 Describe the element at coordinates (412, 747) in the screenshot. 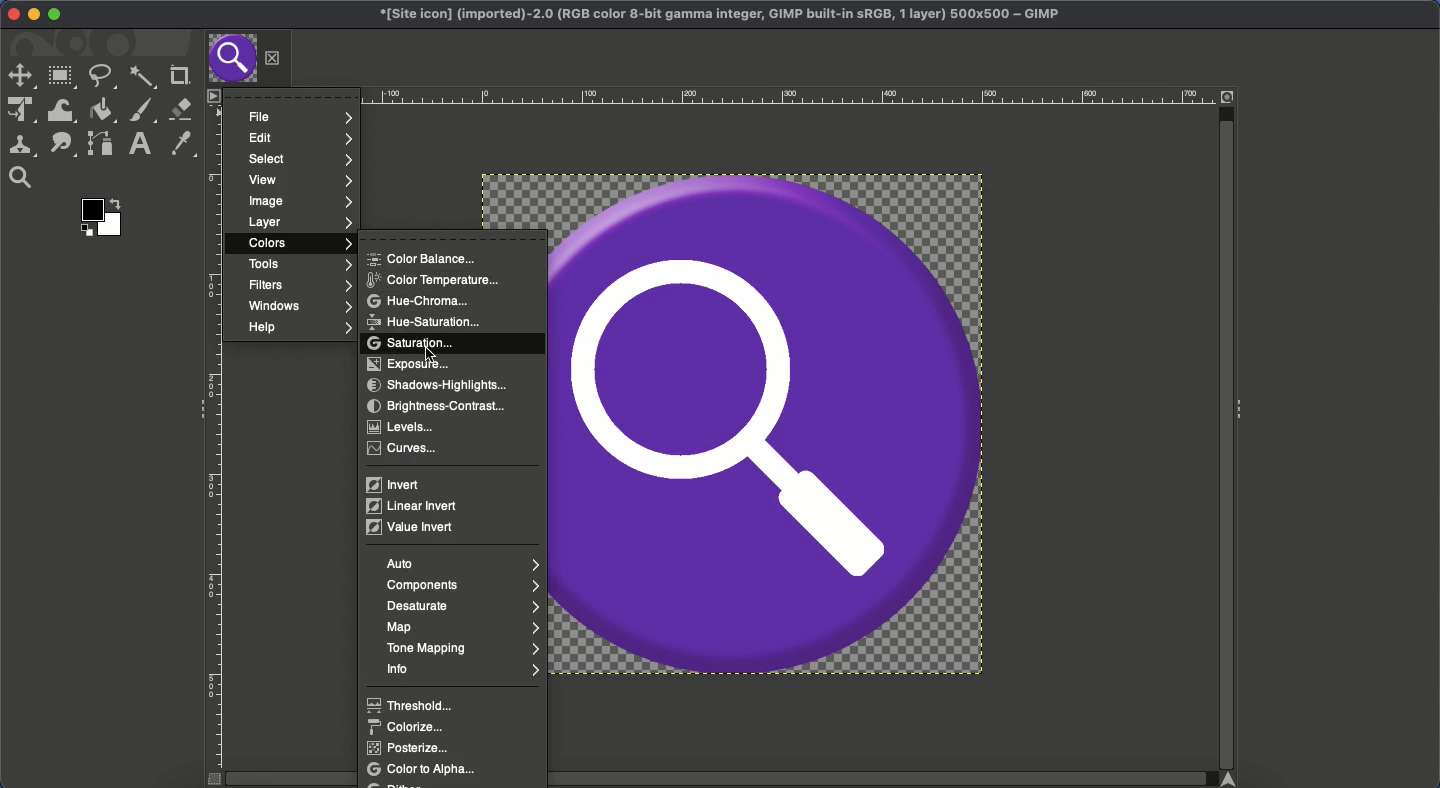

I see `Posterize` at that location.